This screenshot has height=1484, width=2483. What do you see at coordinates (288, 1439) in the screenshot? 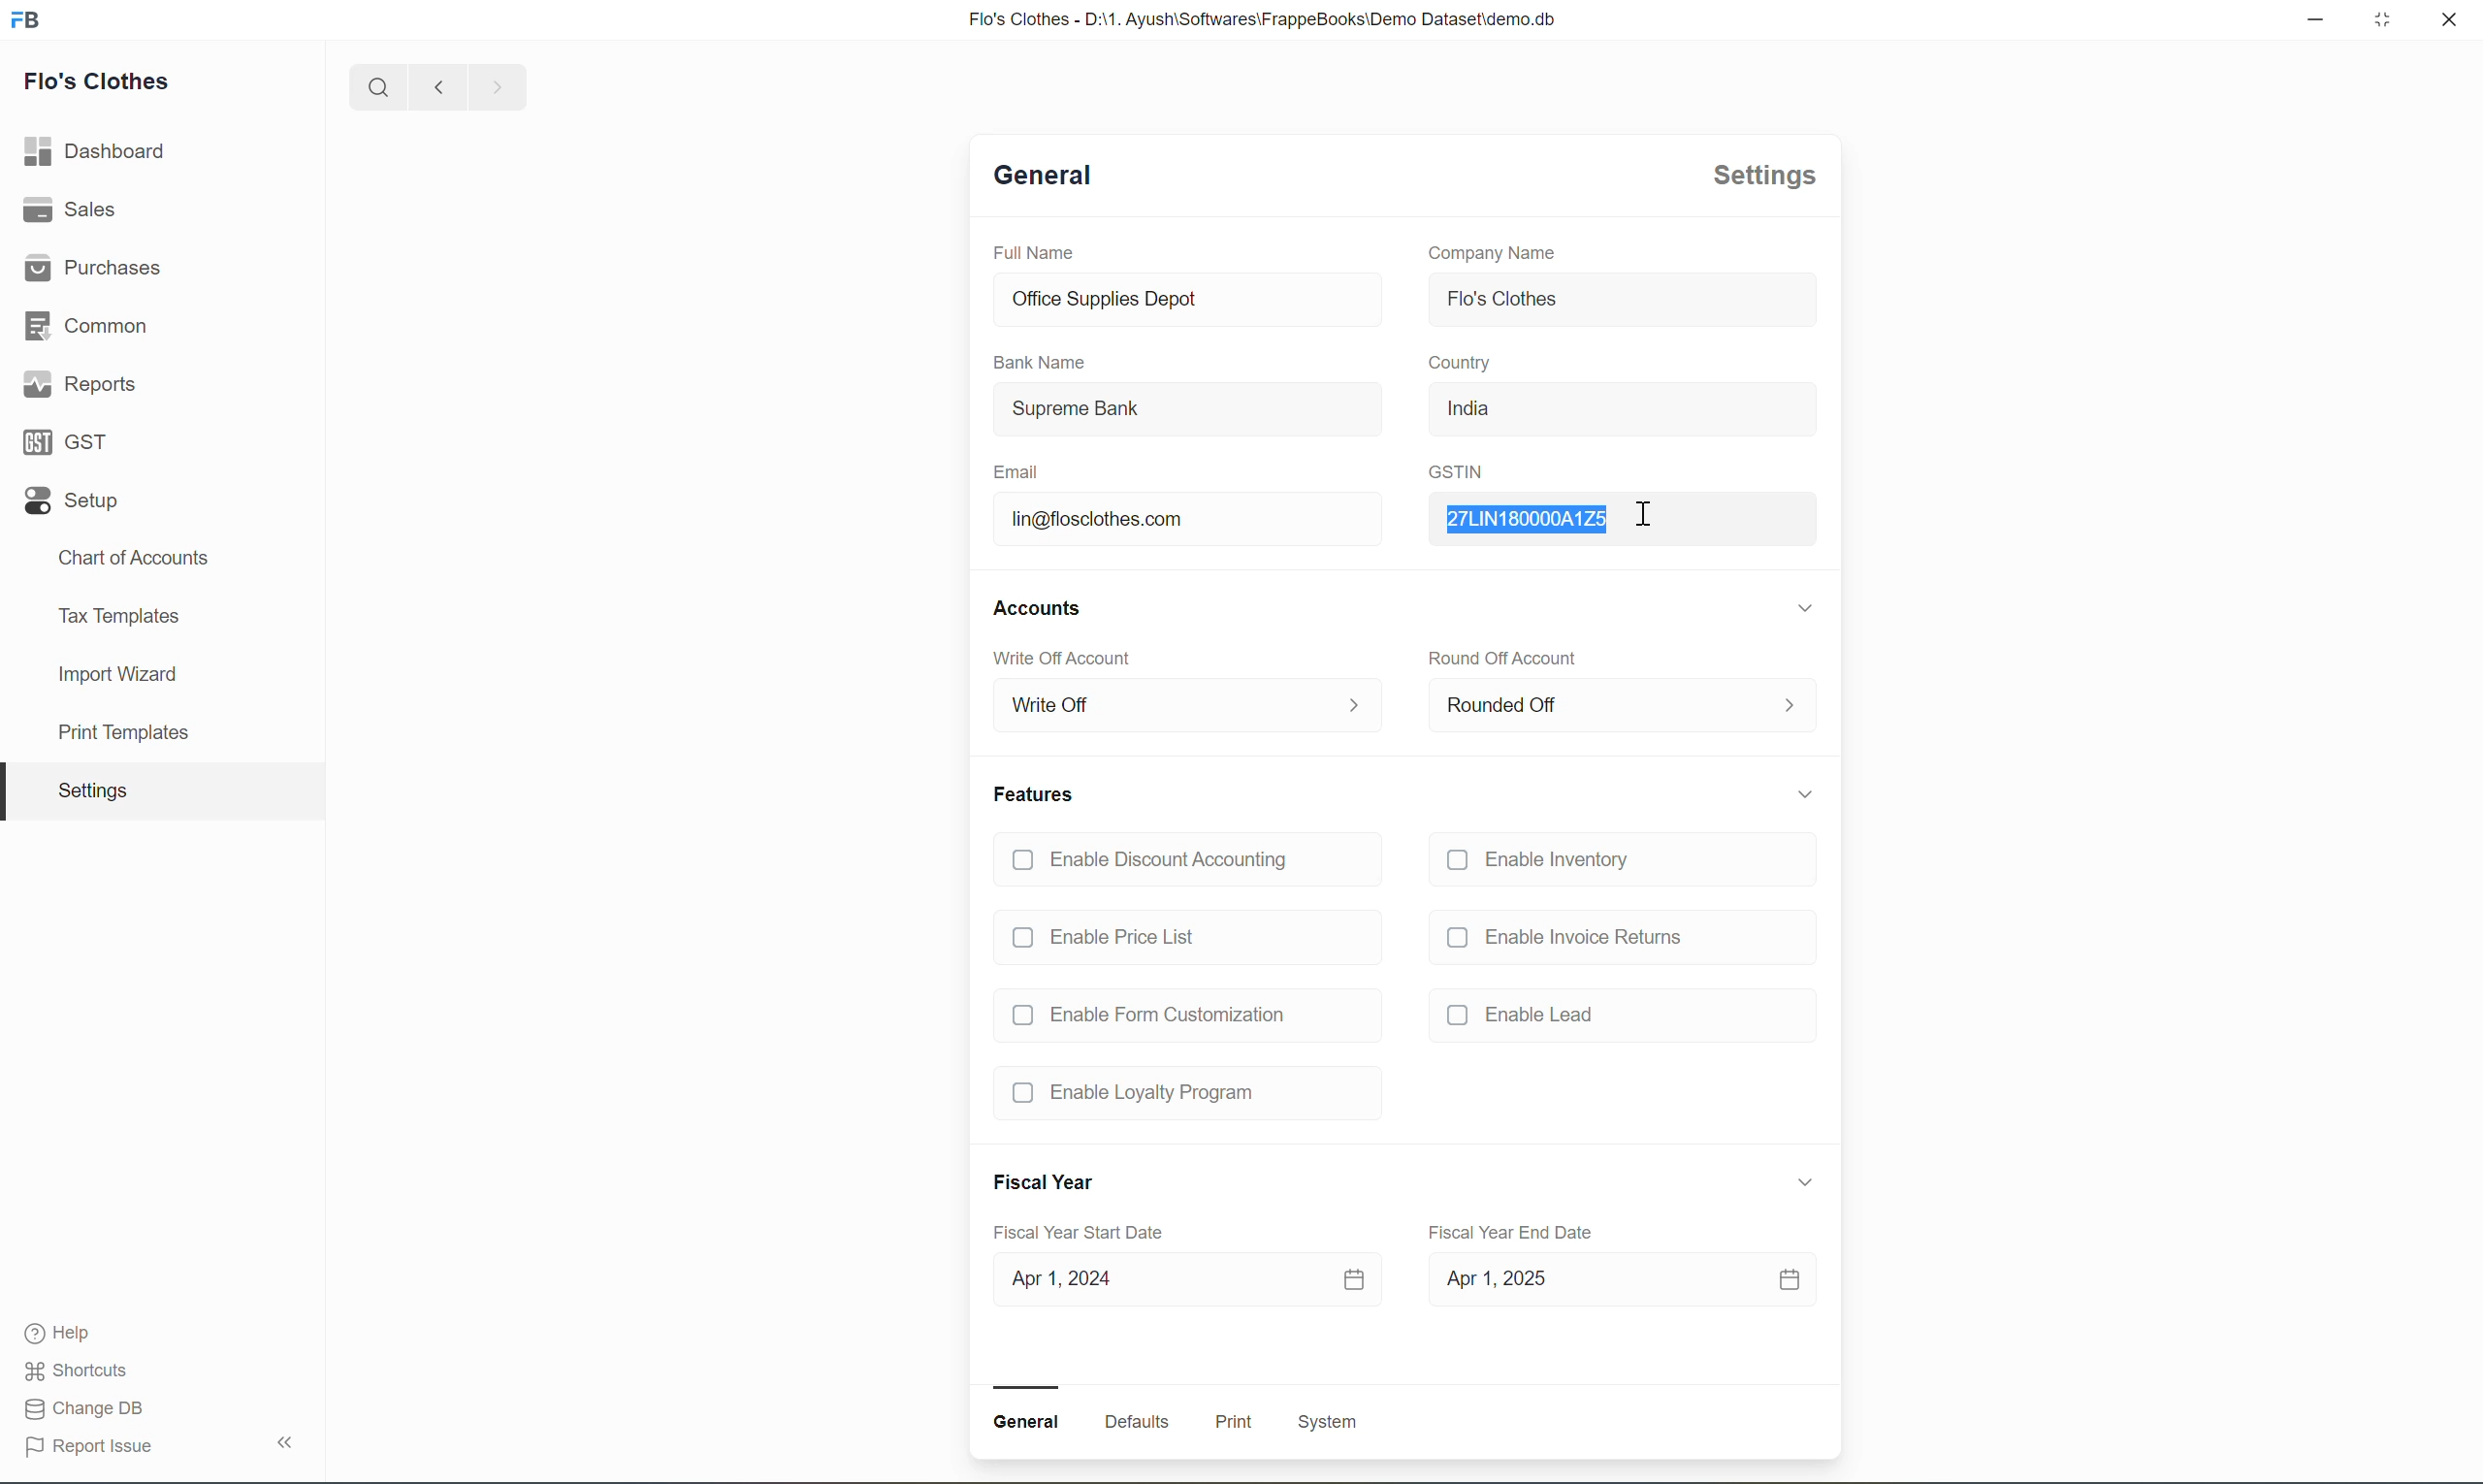
I see `Collapse` at bounding box center [288, 1439].